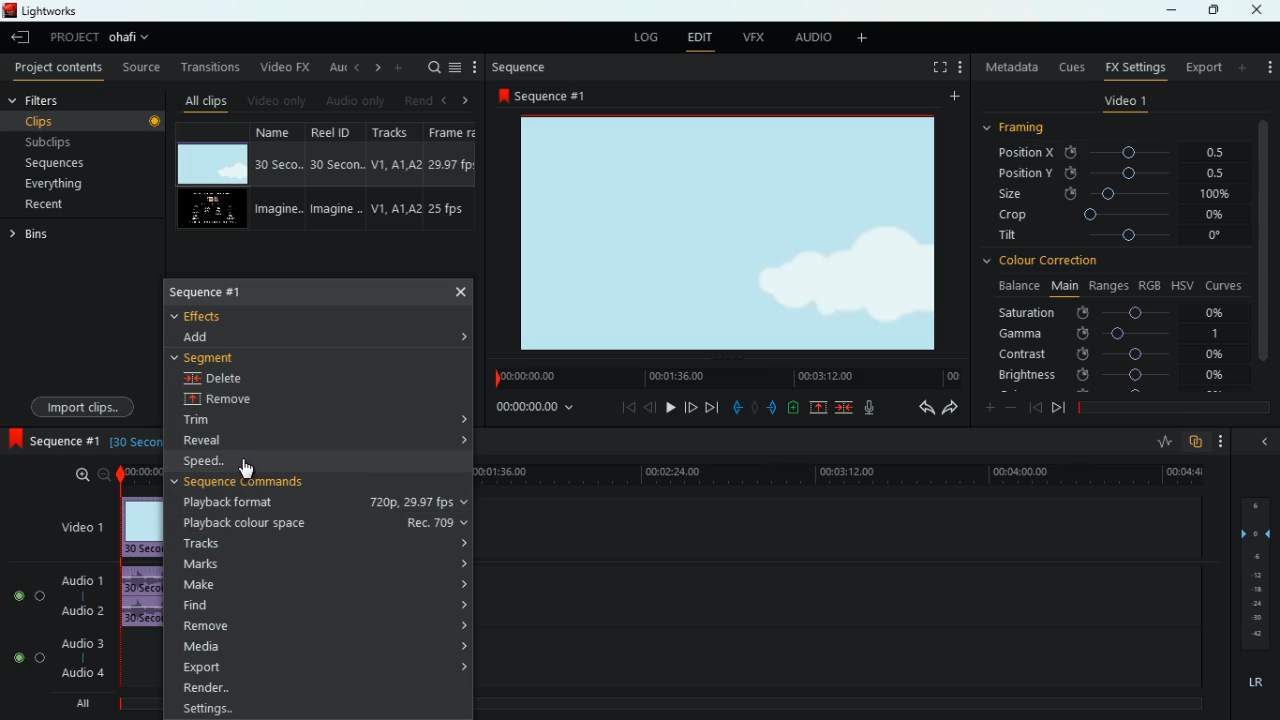 This screenshot has height=720, width=1280. Describe the element at coordinates (985, 406) in the screenshot. I see `plus` at that location.